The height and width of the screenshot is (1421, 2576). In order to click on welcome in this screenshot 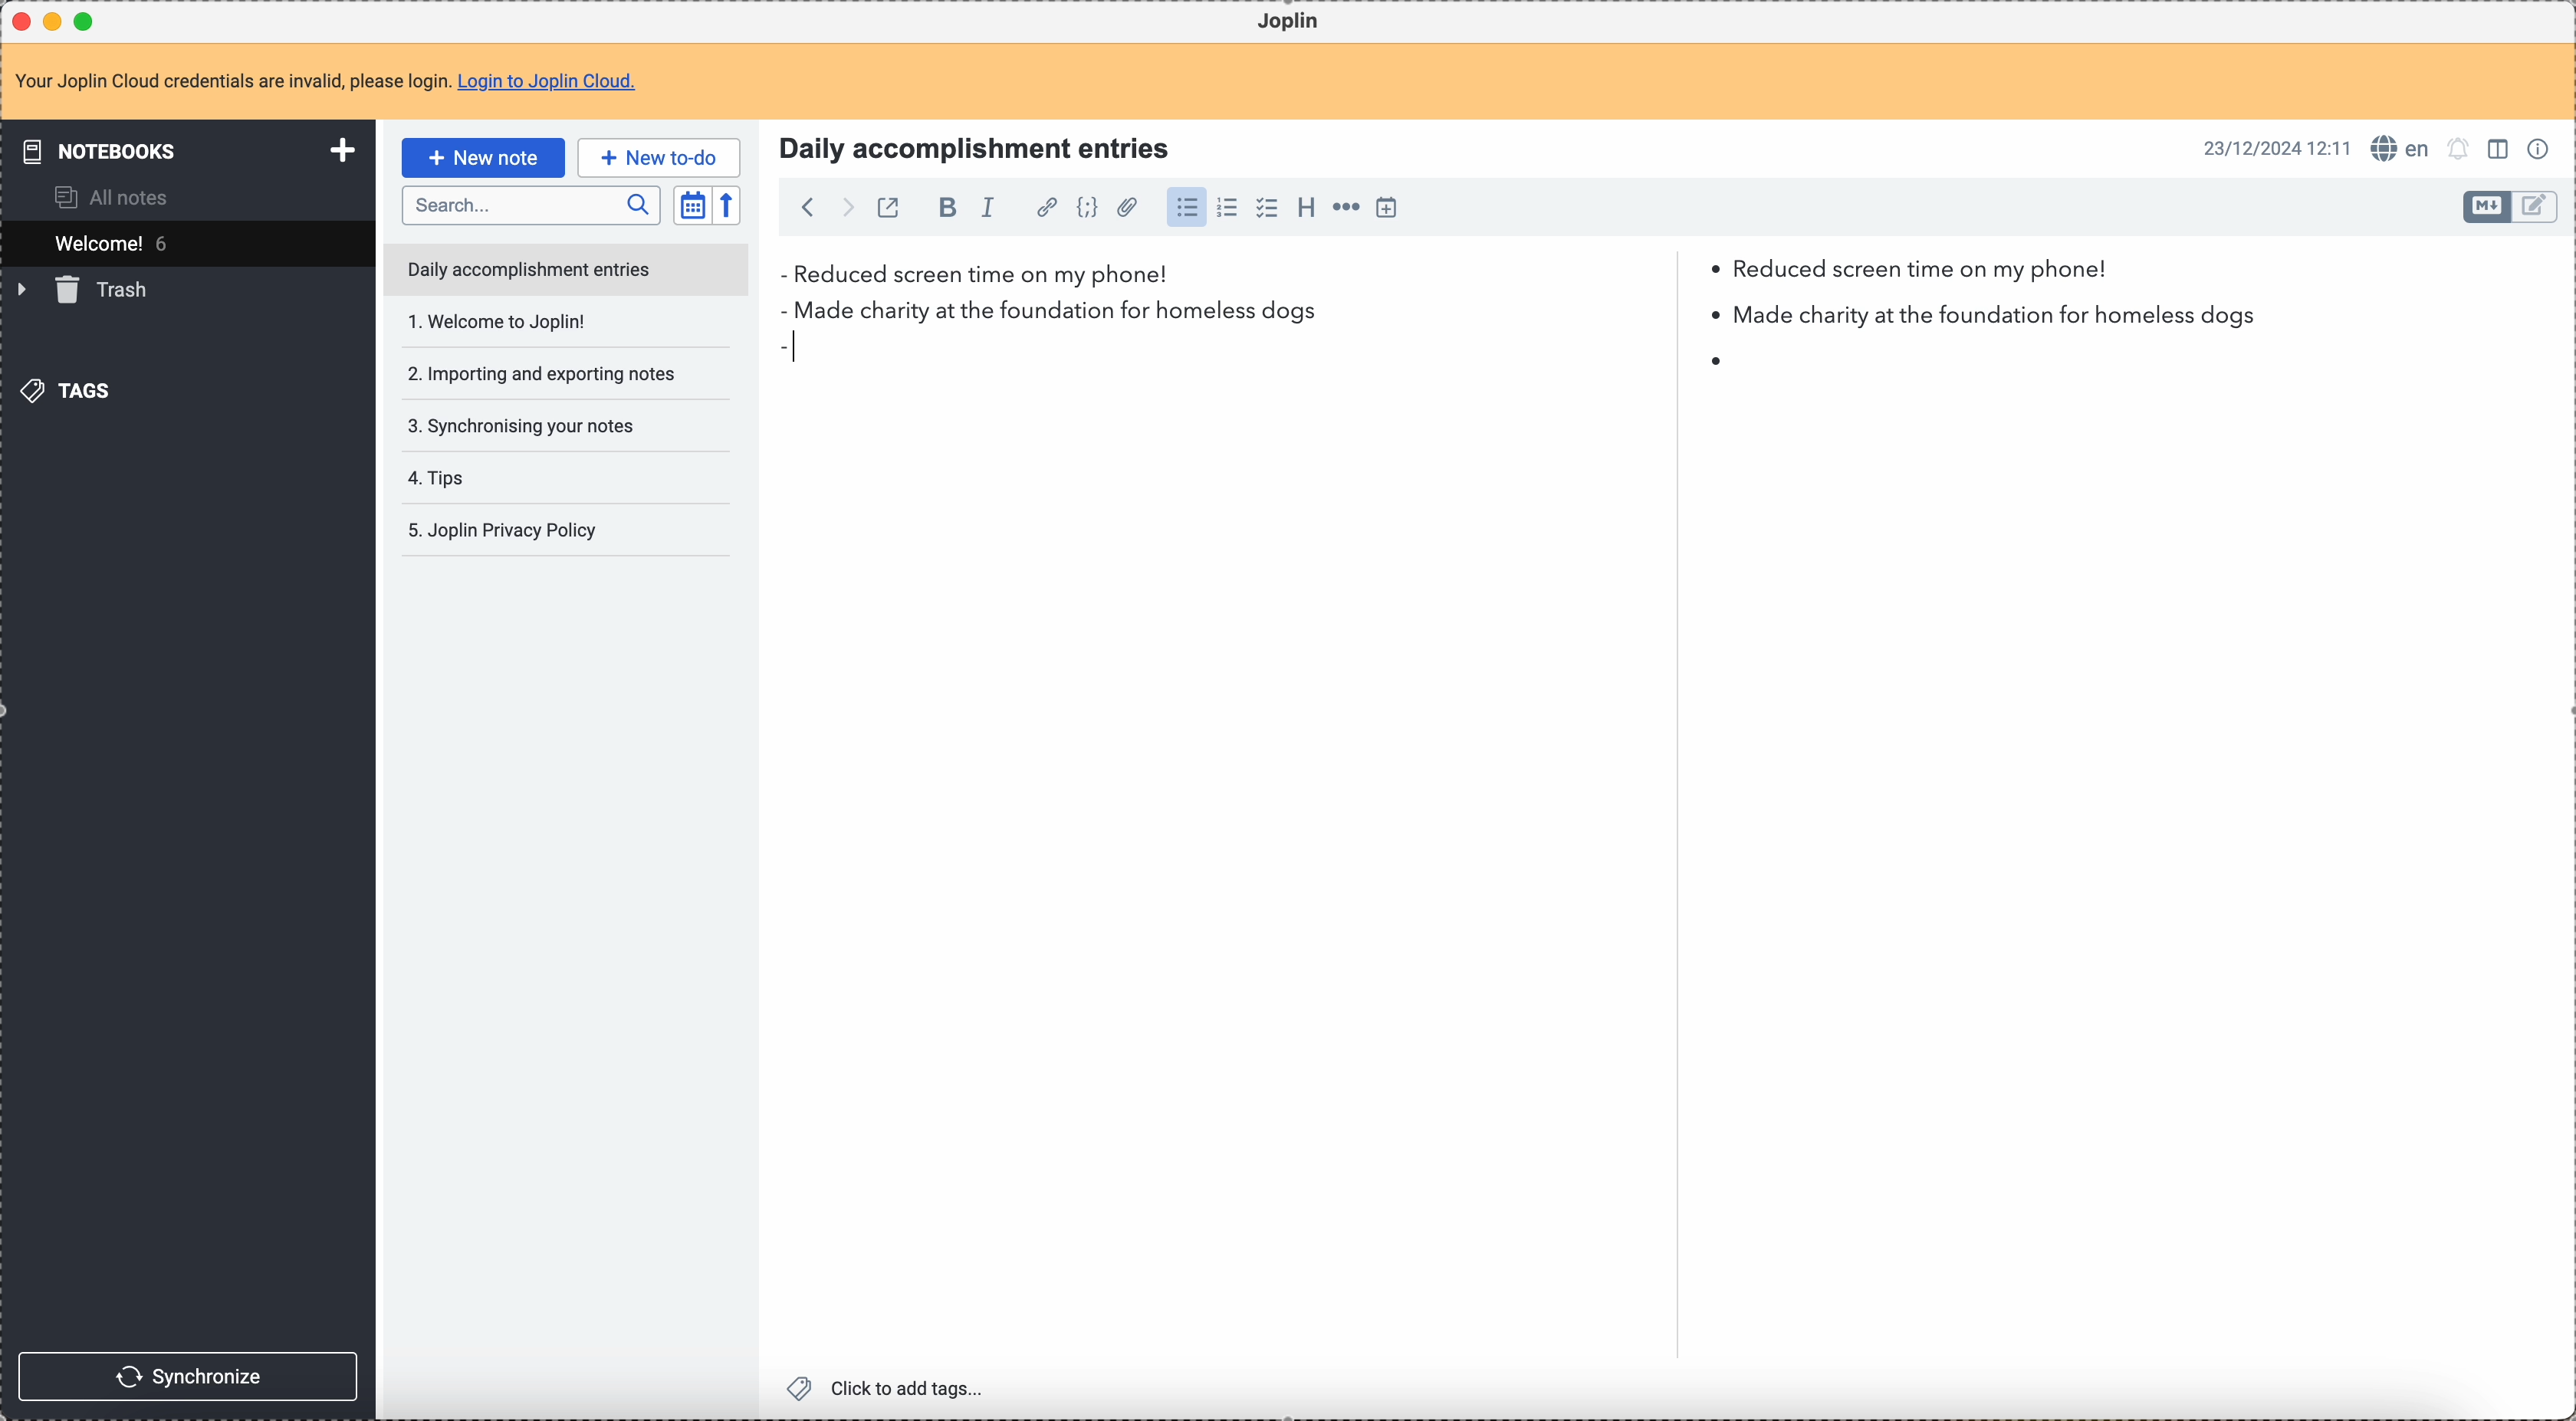, I will do `click(185, 243)`.